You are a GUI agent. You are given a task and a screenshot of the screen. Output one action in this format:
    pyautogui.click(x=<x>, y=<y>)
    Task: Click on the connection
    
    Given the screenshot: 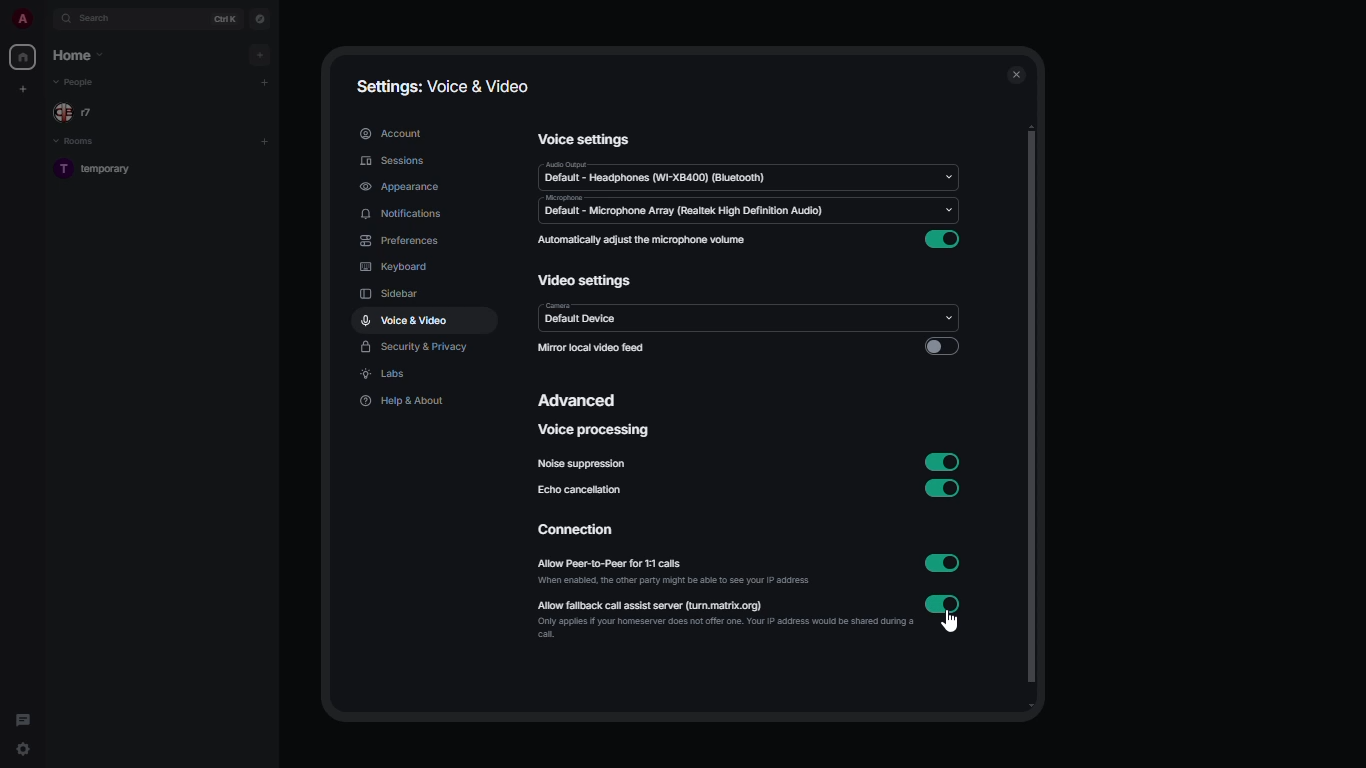 What is the action you would take?
    pyautogui.click(x=573, y=531)
    